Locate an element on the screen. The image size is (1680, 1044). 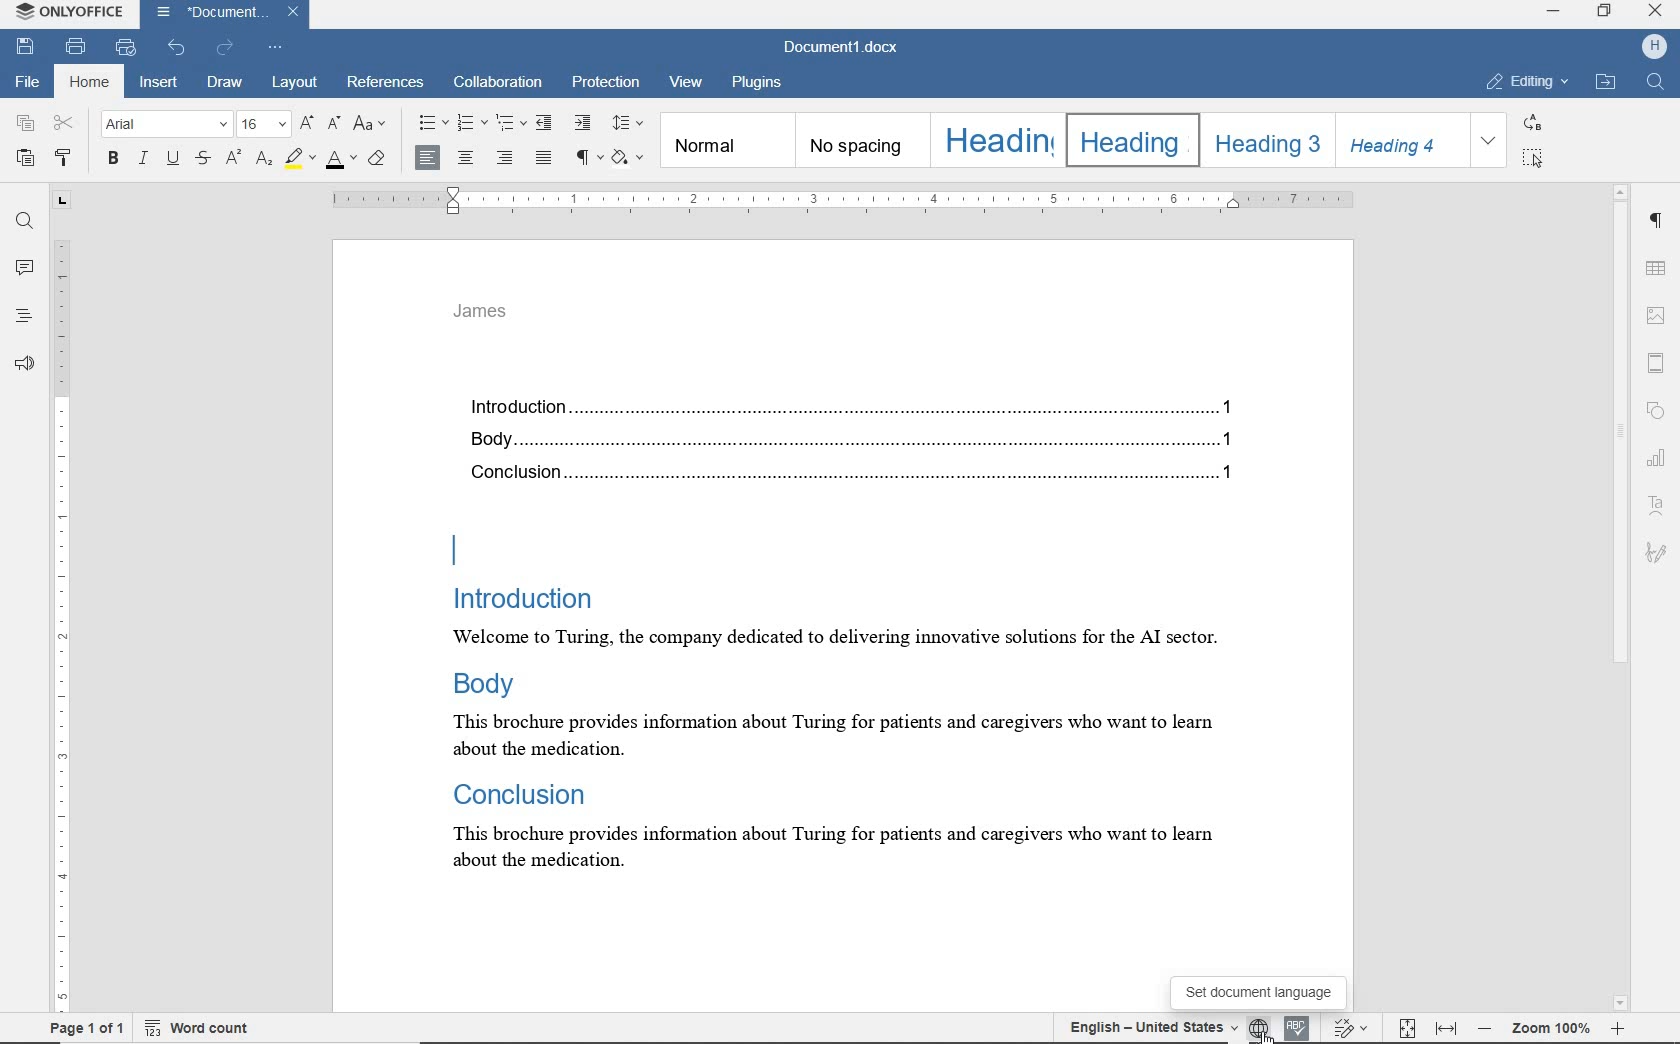
bold is located at coordinates (112, 160).